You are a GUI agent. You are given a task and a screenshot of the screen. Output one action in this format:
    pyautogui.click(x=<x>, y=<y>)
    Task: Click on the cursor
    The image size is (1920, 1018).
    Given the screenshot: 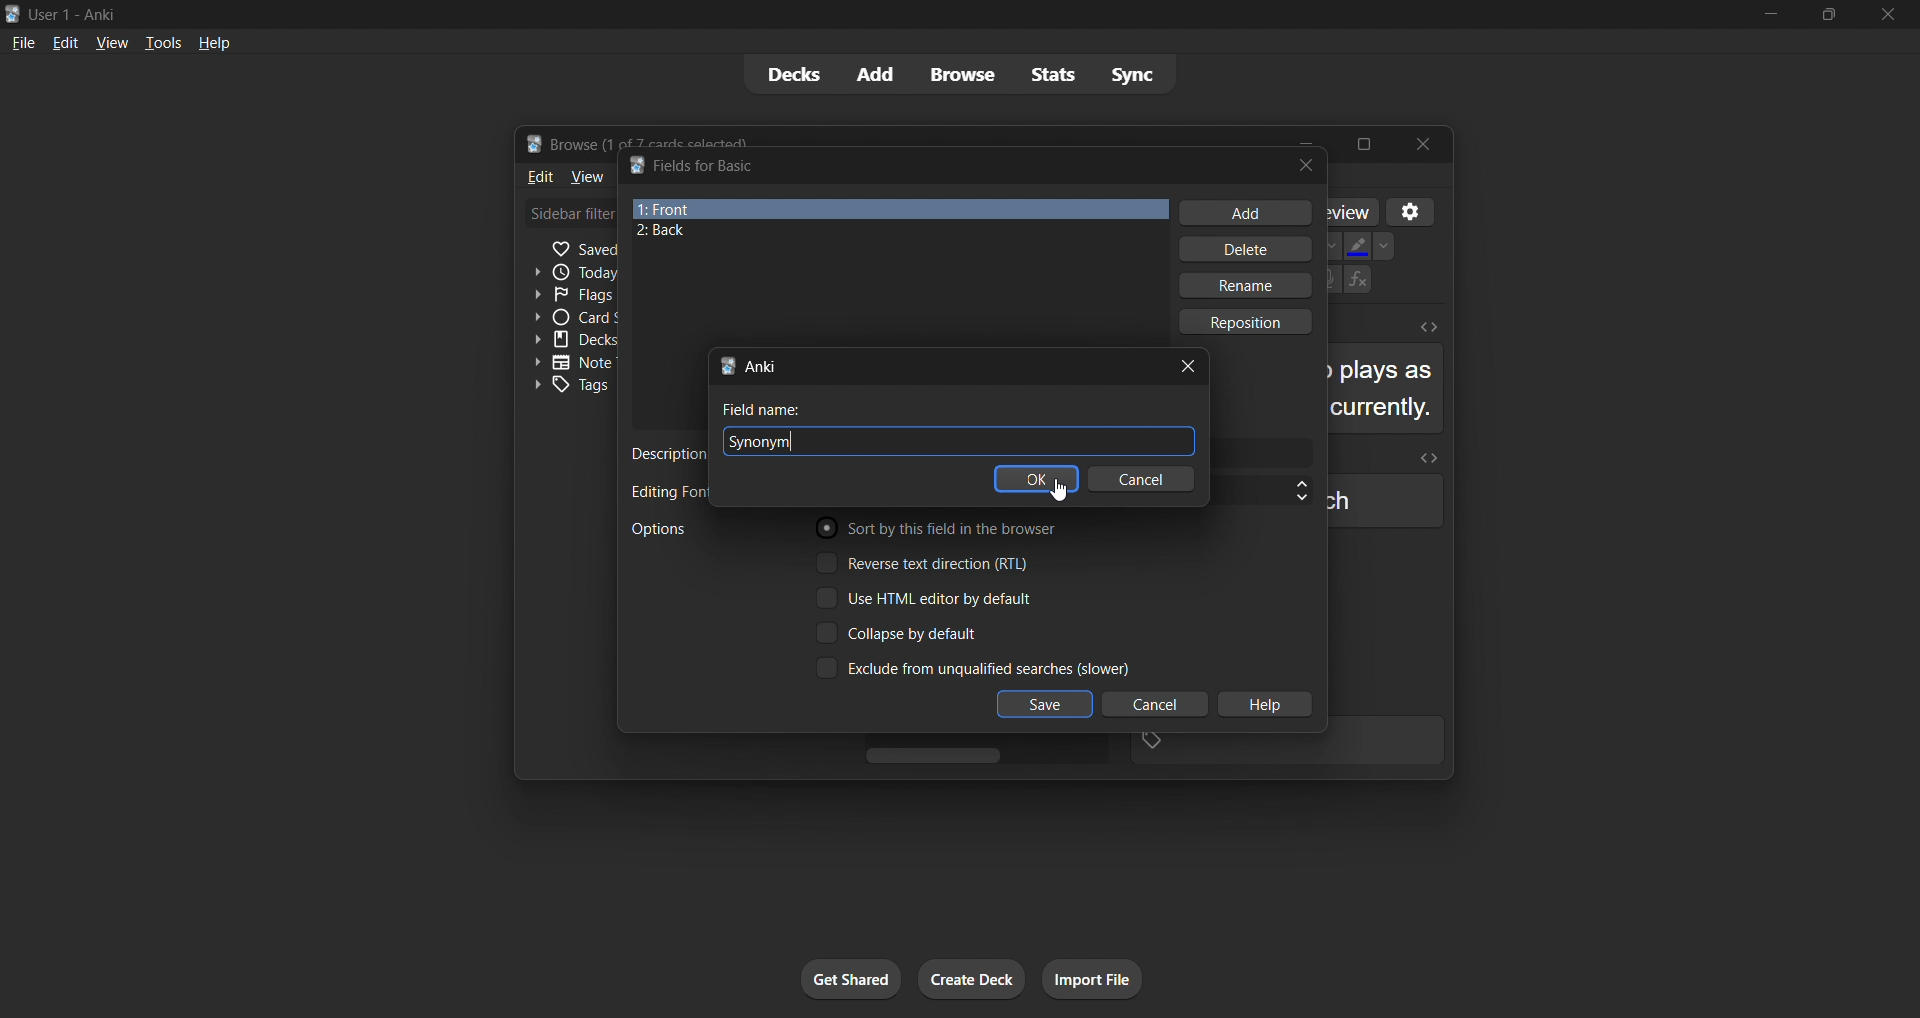 What is the action you would take?
    pyautogui.click(x=1057, y=493)
    